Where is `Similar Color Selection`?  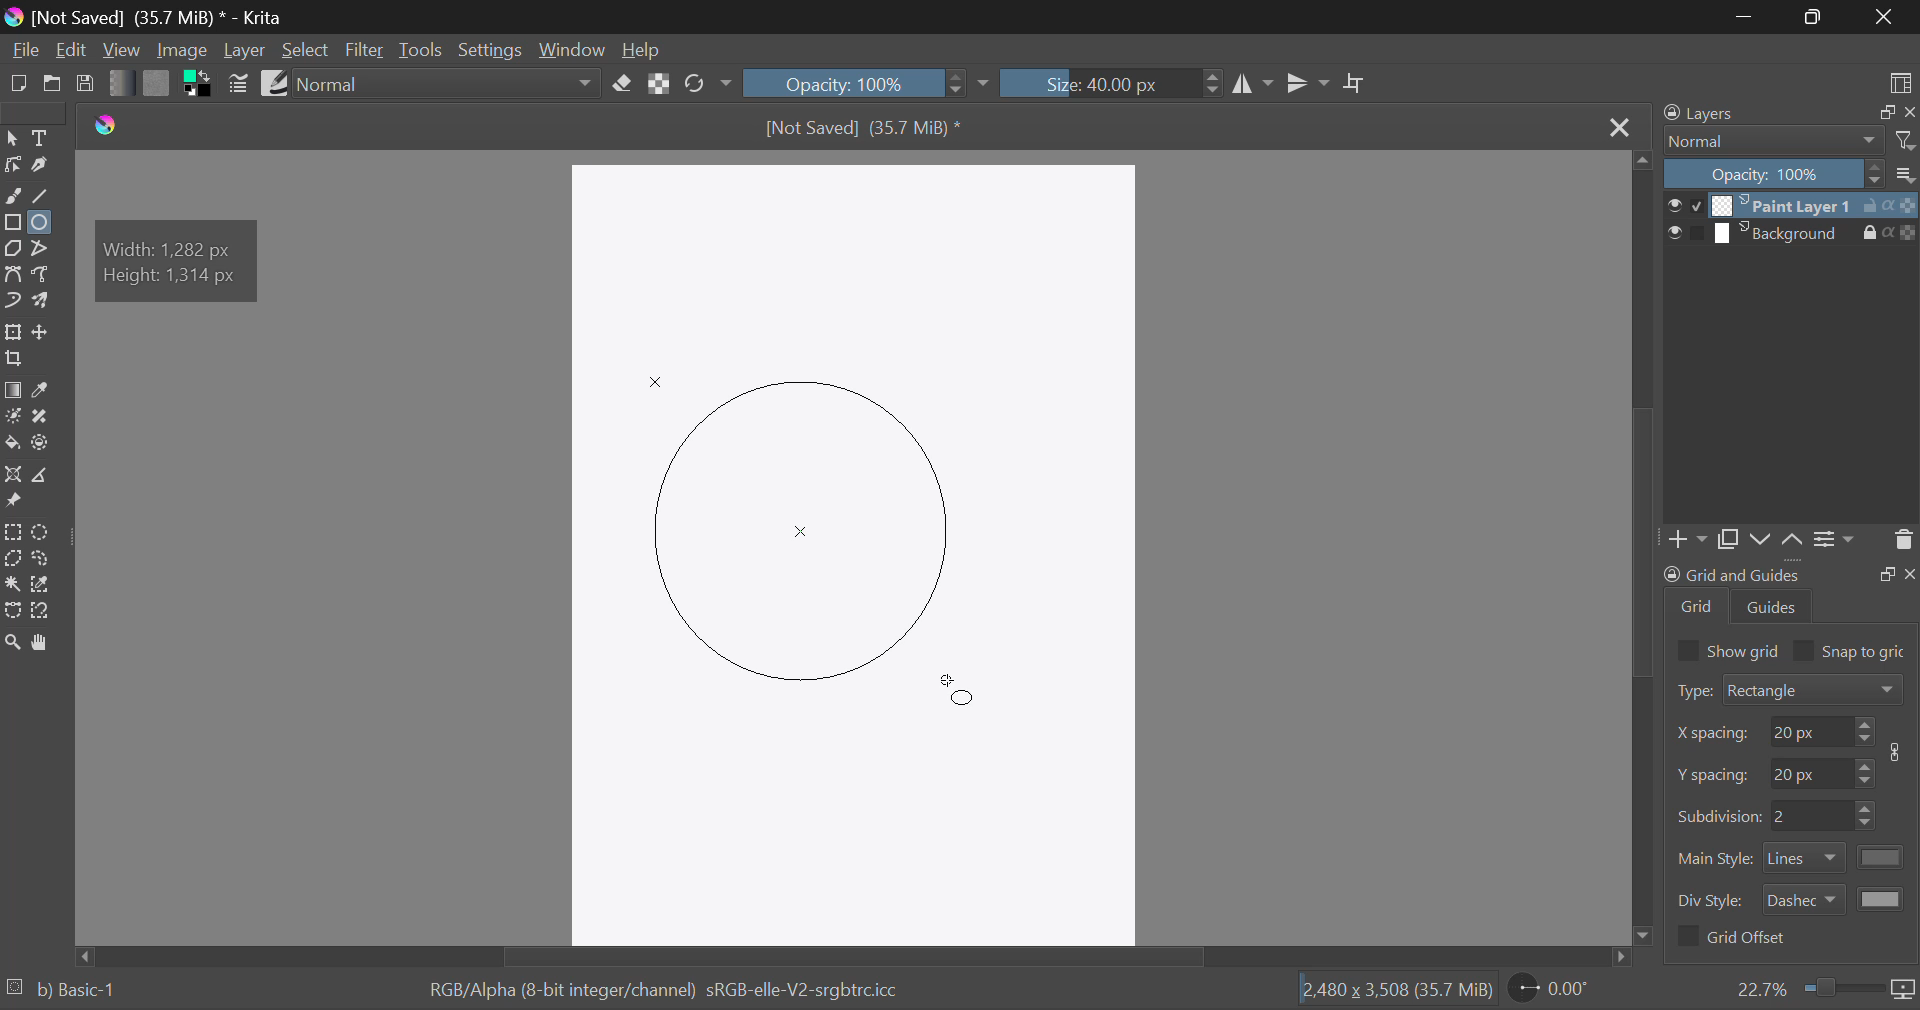
Similar Color Selection is located at coordinates (41, 586).